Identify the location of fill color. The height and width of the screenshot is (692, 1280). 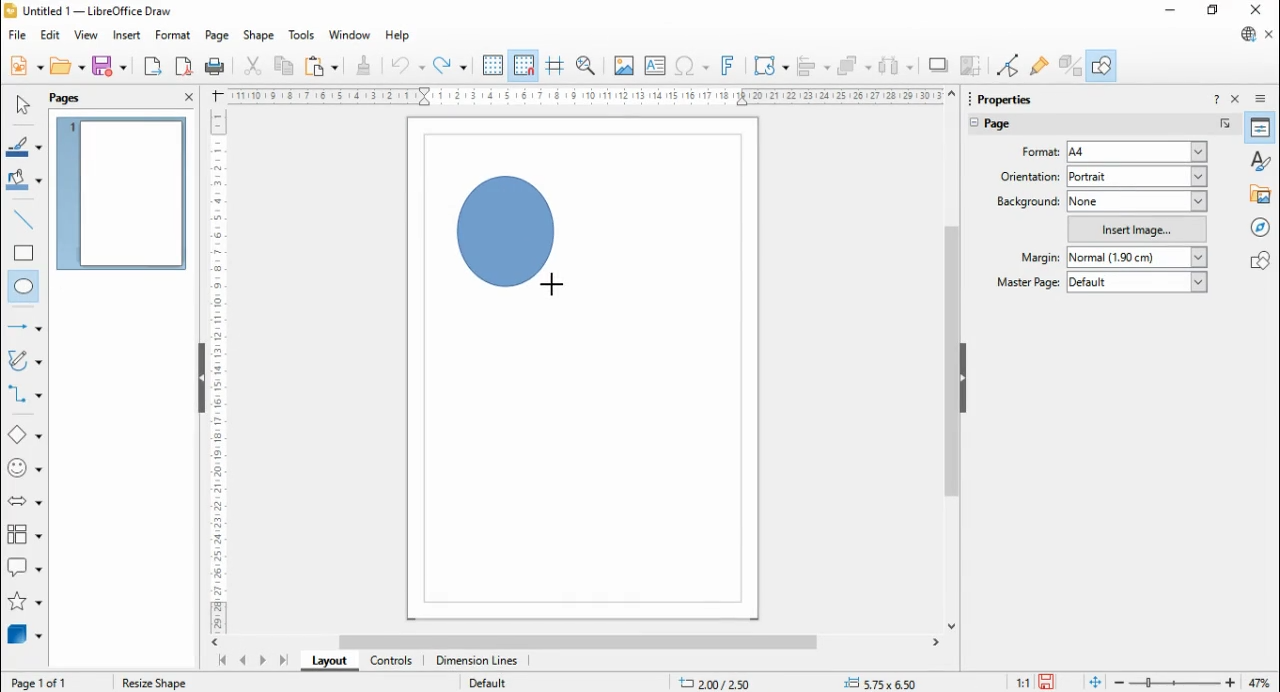
(25, 181).